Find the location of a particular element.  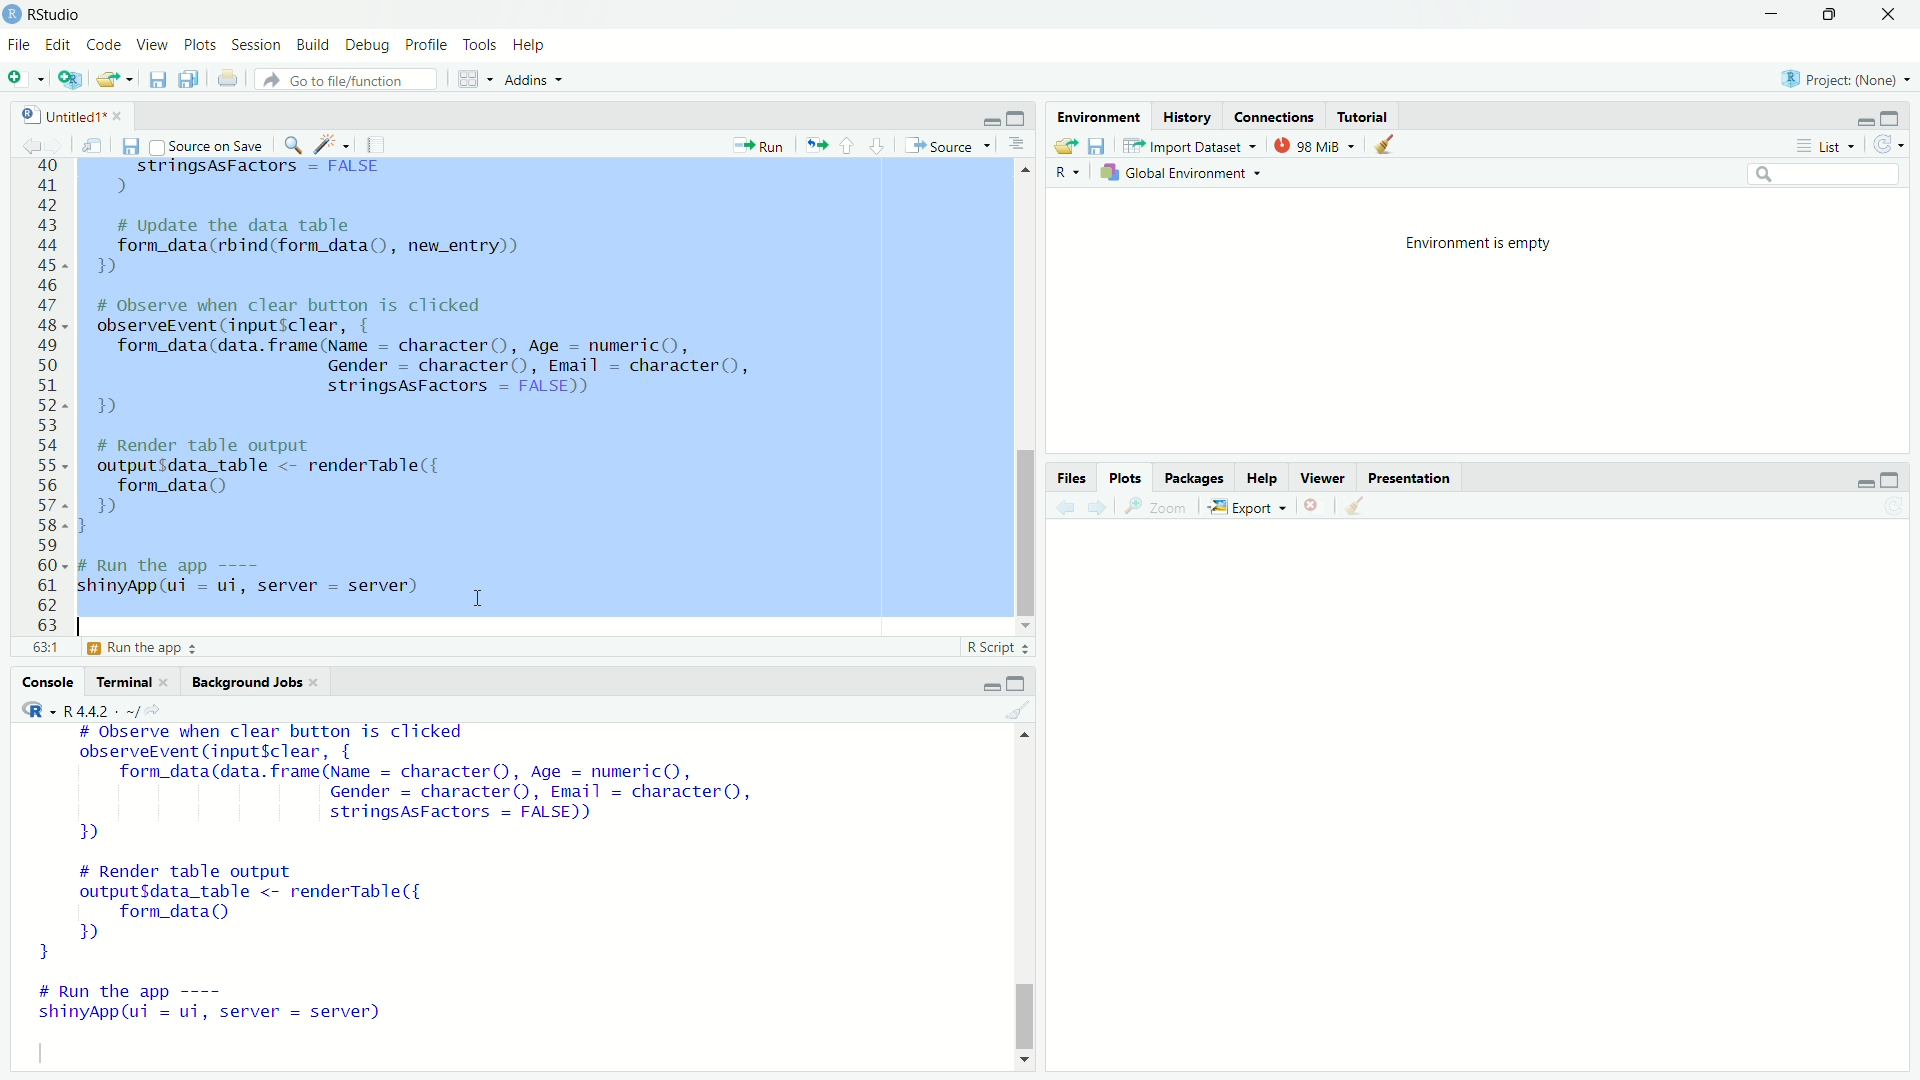

load workspace is located at coordinates (1062, 146).